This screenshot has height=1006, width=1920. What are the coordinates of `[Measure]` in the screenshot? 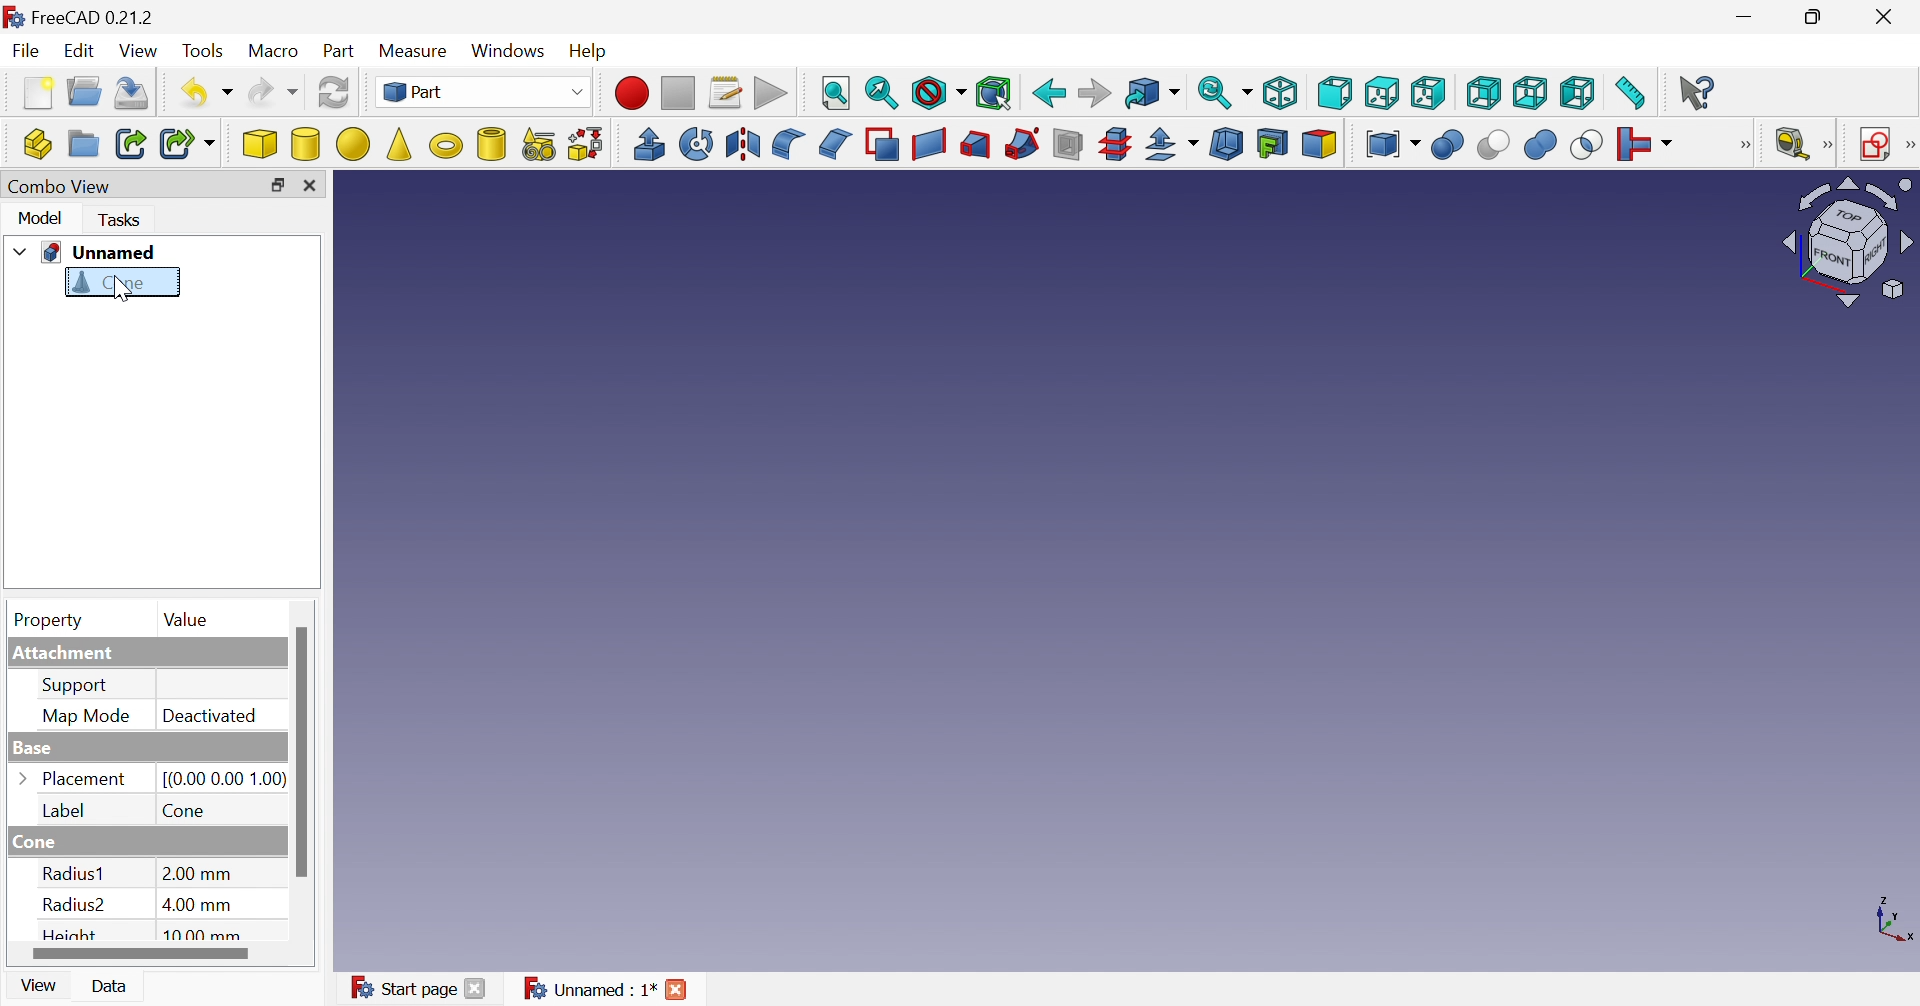 It's located at (1829, 145).